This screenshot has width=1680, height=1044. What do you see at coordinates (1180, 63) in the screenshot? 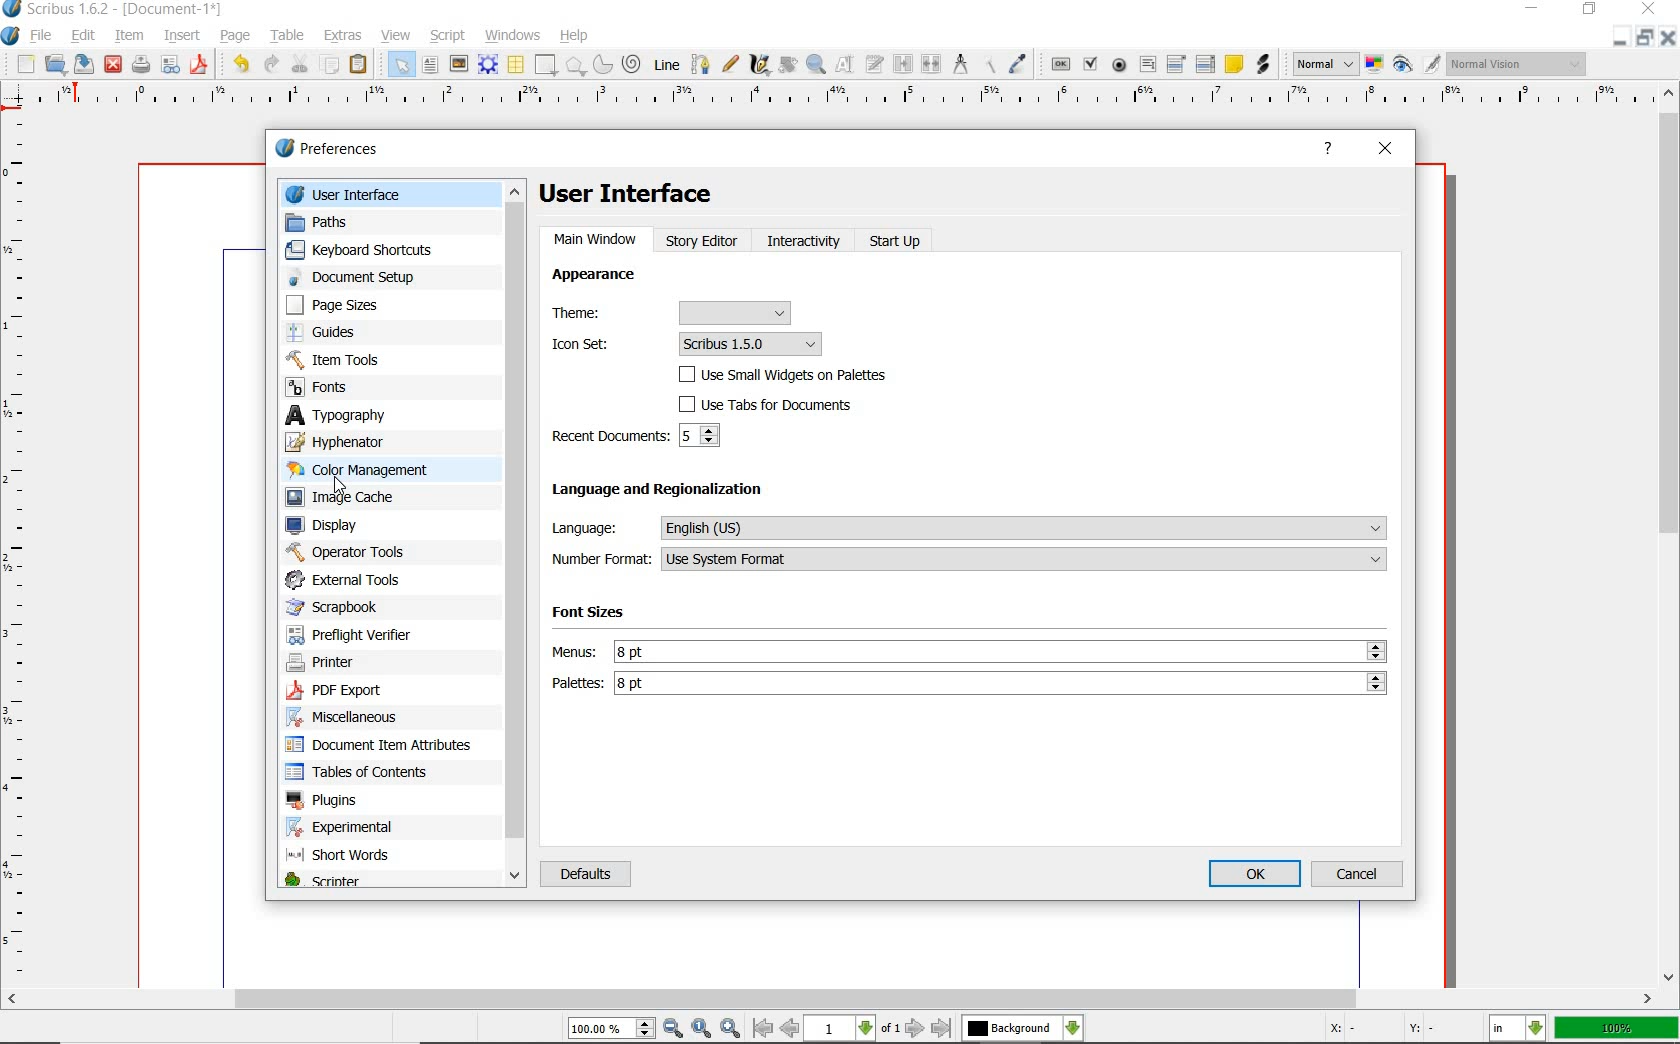
I see `pdf combo box` at bounding box center [1180, 63].